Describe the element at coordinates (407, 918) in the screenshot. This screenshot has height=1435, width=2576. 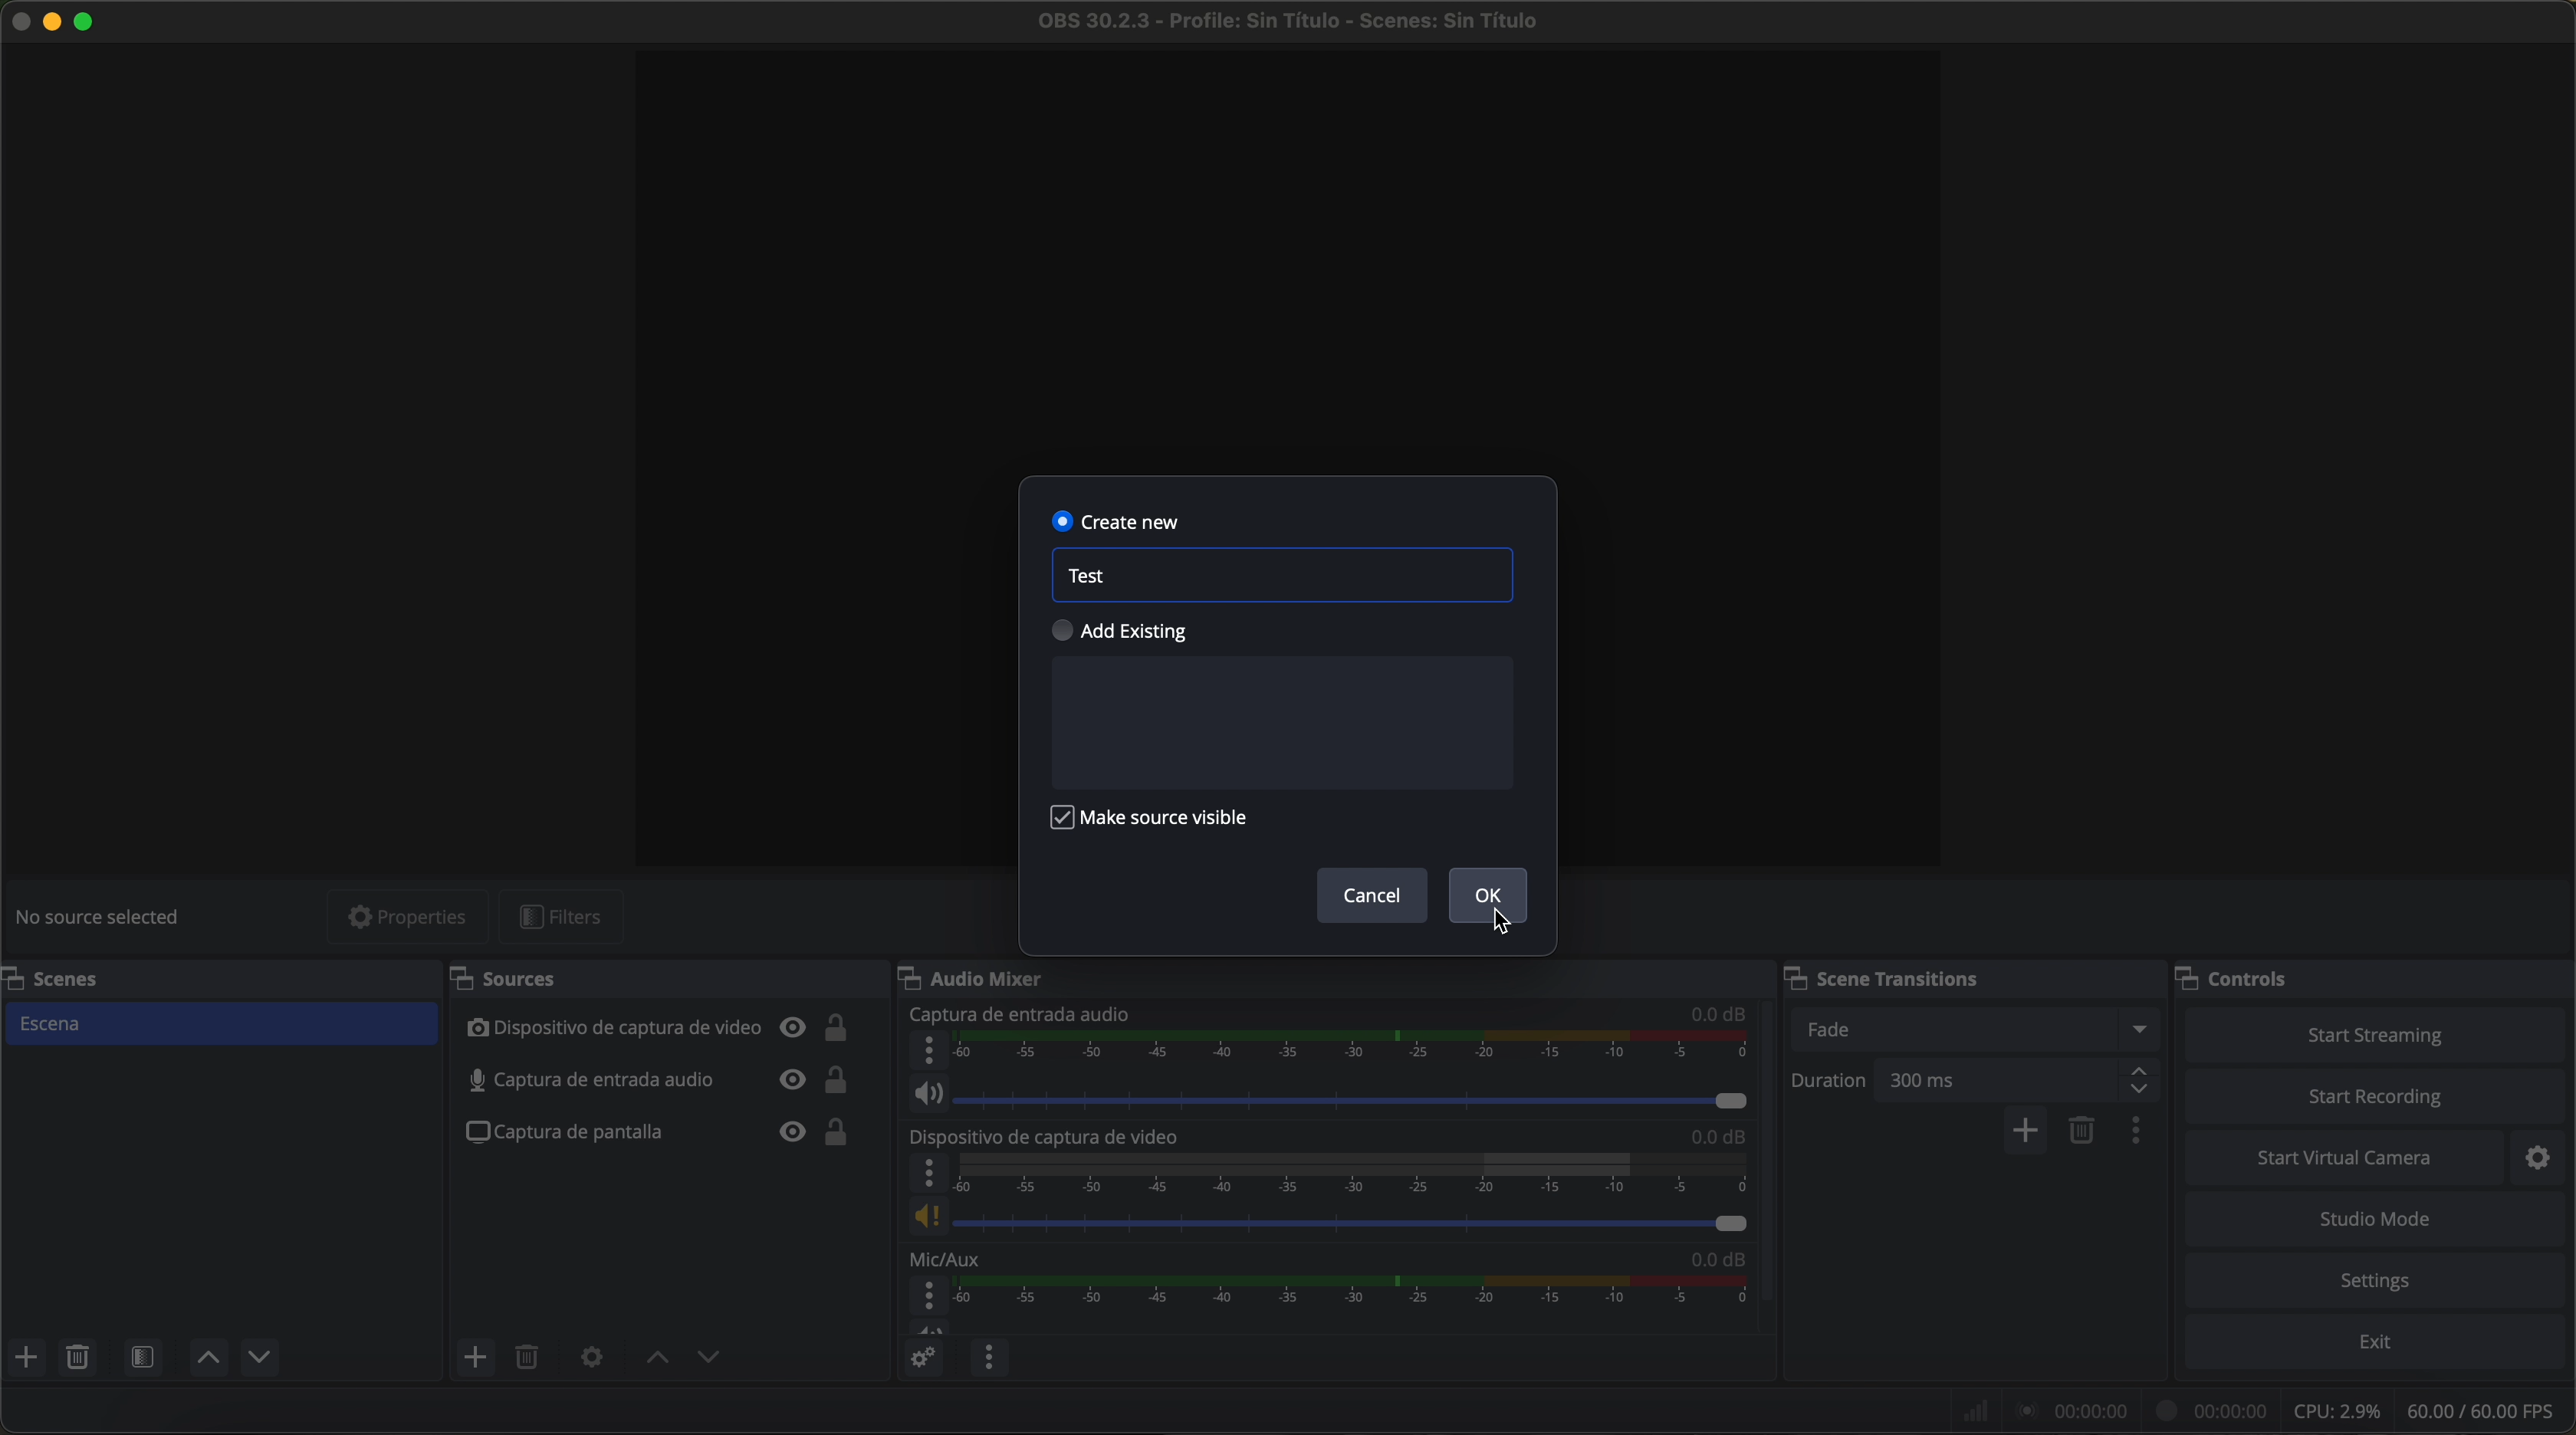
I see `properties` at that location.